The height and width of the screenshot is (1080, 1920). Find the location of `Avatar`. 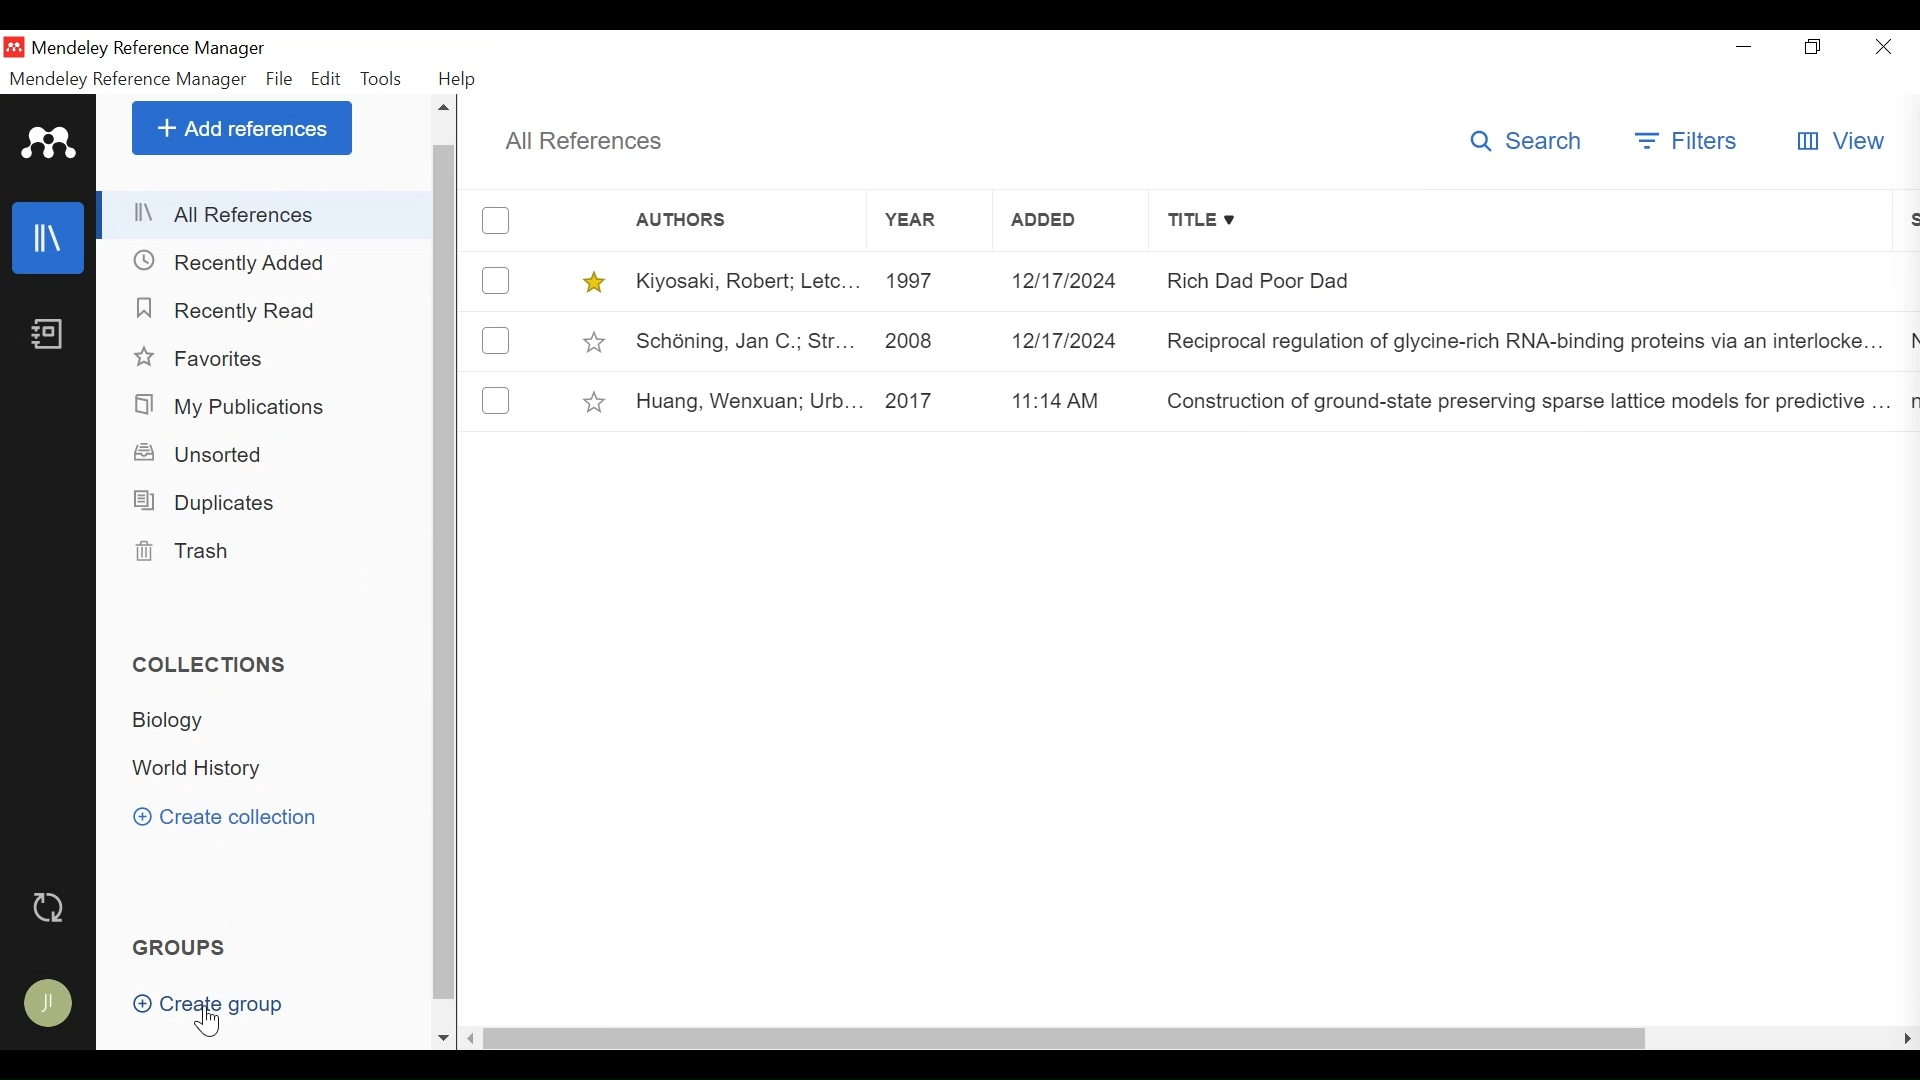

Avatar is located at coordinates (50, 1005).